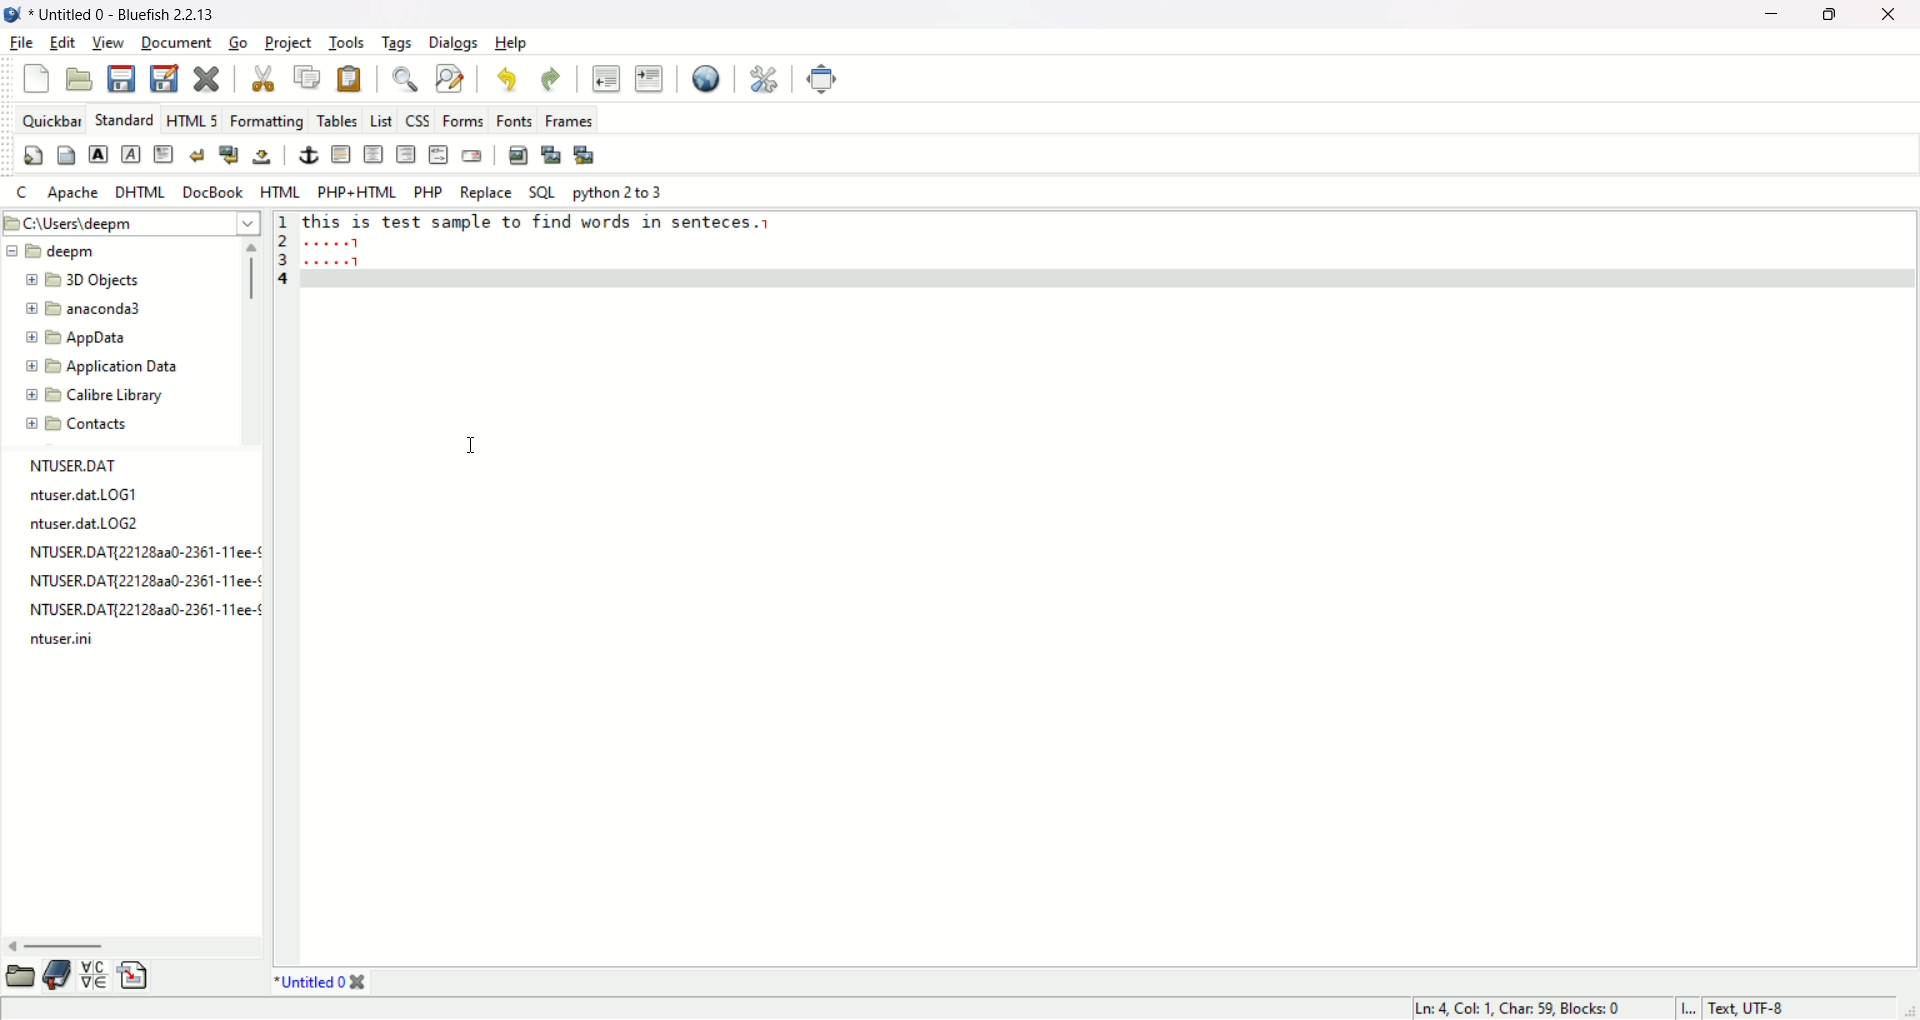 This screenshot has height=1020, width=1920. What do you see at coordinates (118, 338) in the screenshot?
I see `AppData` at bounding box center [118, 338].